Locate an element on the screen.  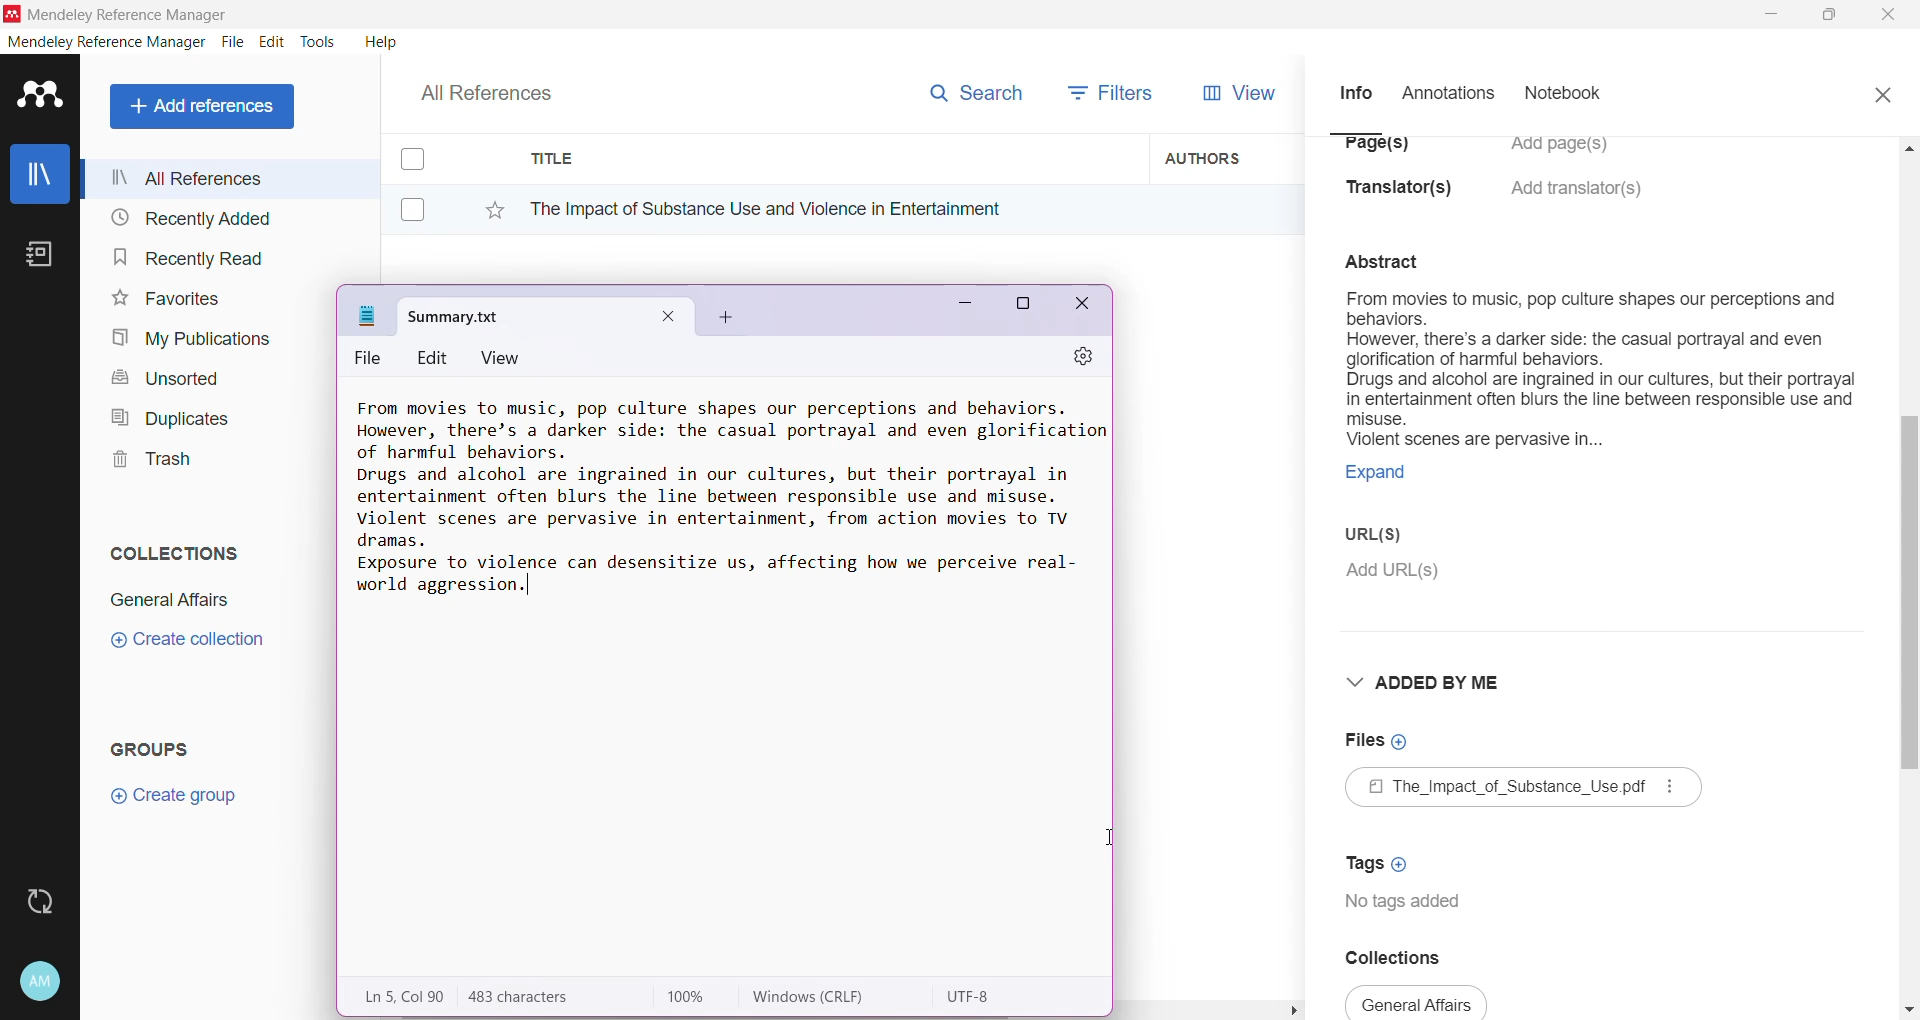
Restore Down is located at coordinates (1831, 16).